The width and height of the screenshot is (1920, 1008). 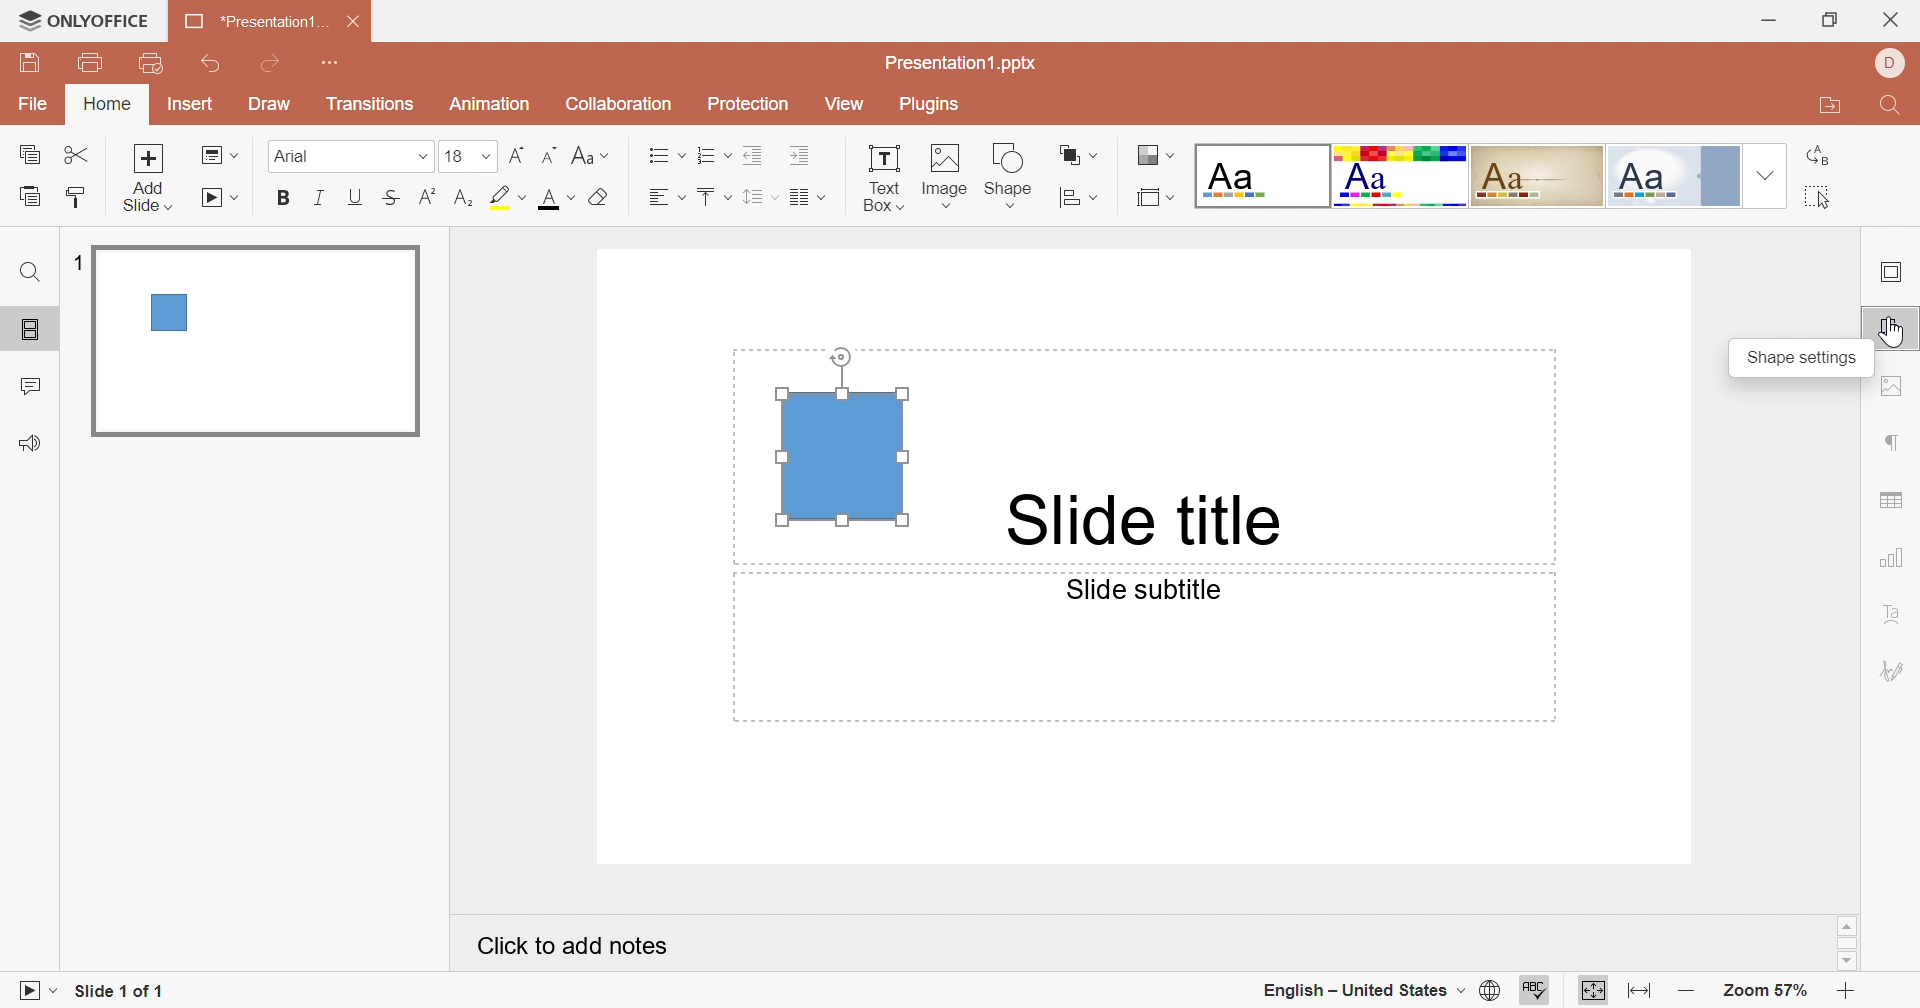 I want to click on Open file location, so click(x=1834, y=108).